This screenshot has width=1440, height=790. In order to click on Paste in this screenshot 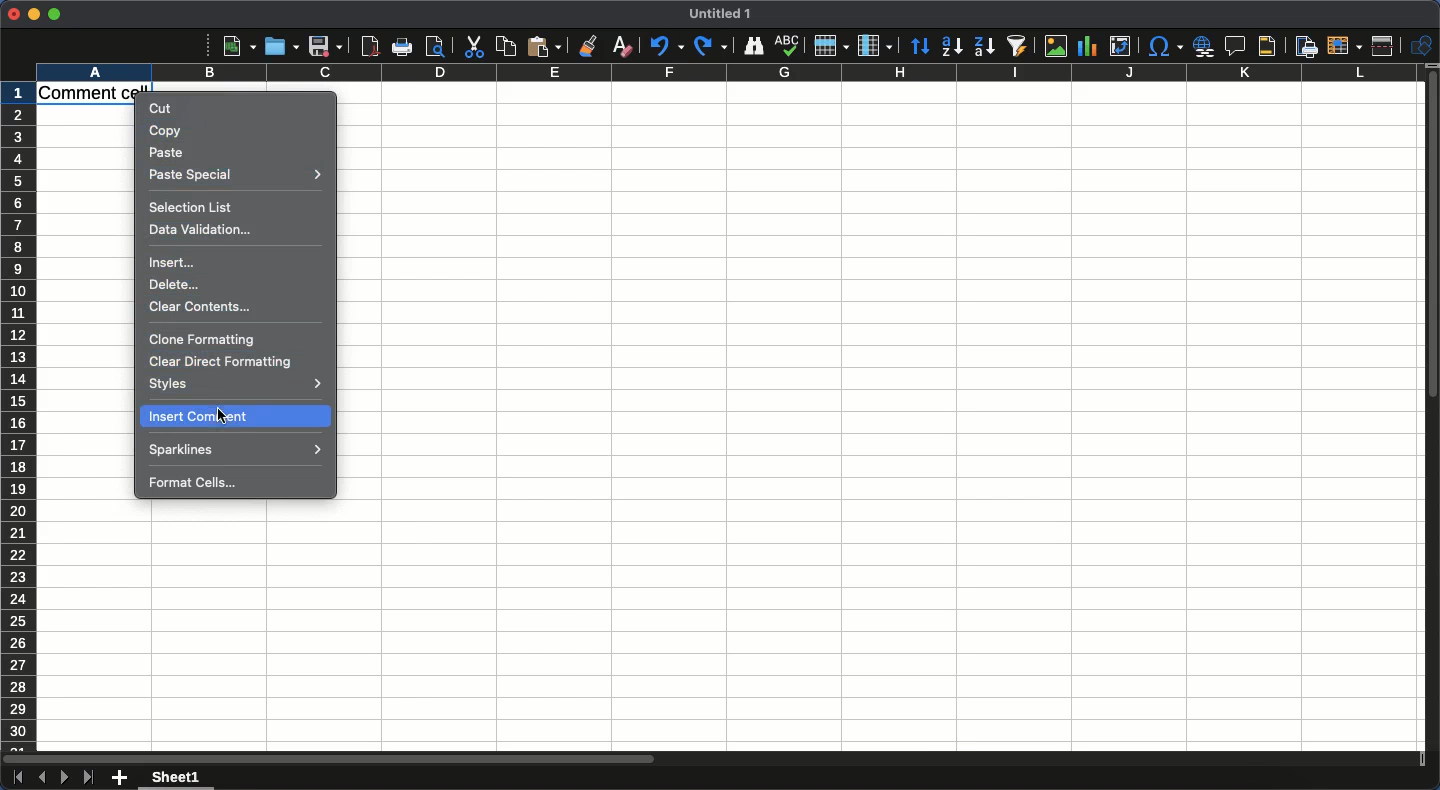, I will do `click(171, 152)`.